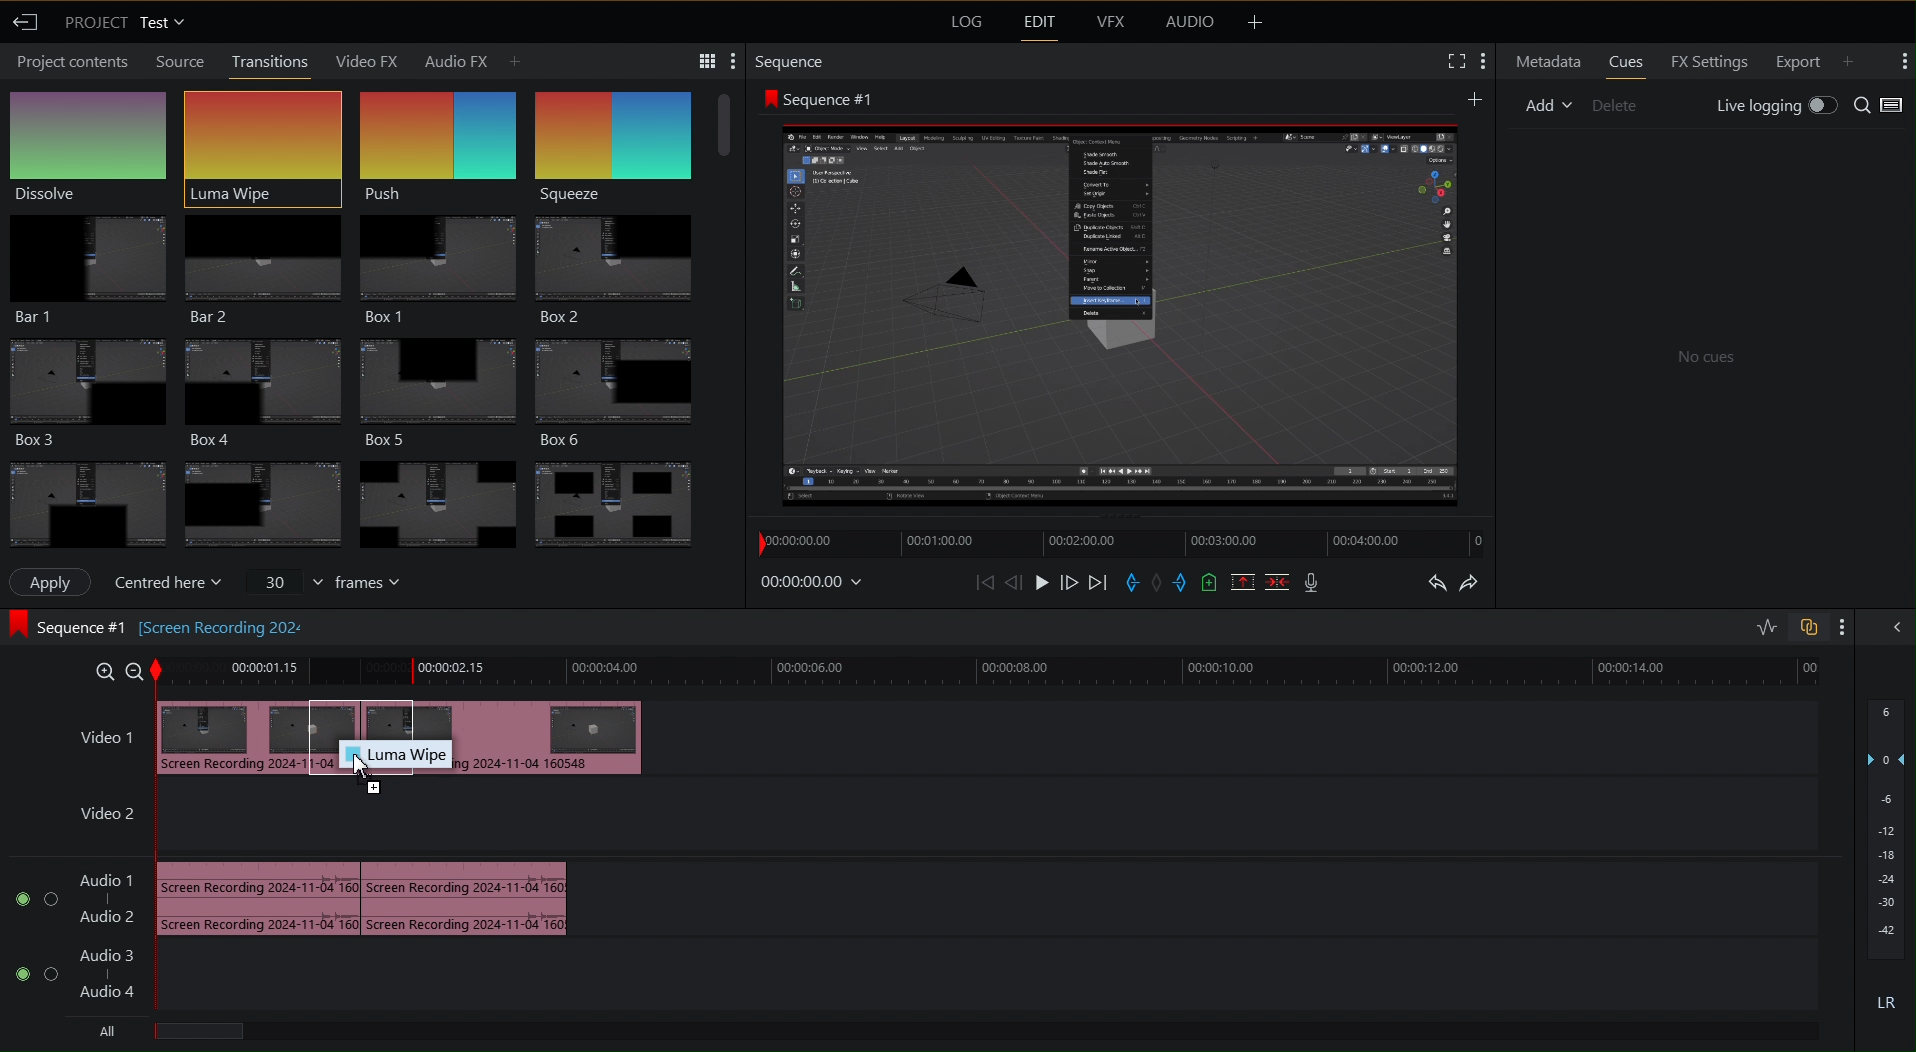  What do you see at coordinates (1784, 627) in the screenshot?
I see `Toggles` at bounding box center [1784, 627].